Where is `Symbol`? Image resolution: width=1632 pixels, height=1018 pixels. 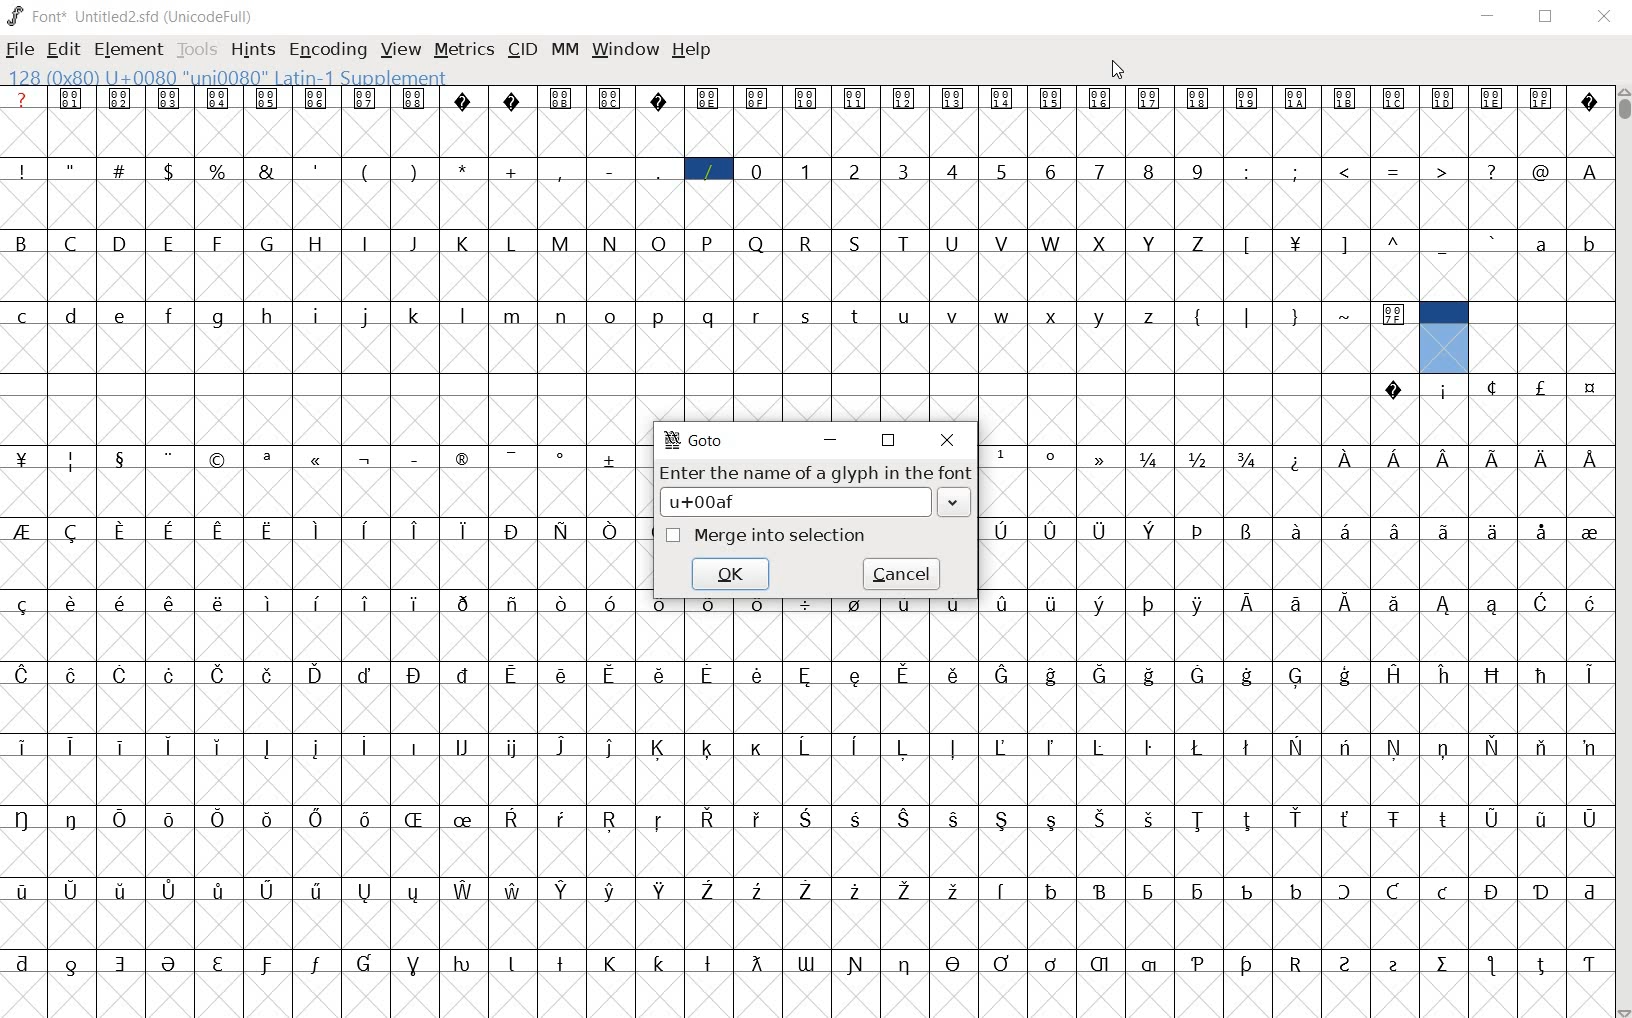 Symbol is located at coordinates (419, 892).